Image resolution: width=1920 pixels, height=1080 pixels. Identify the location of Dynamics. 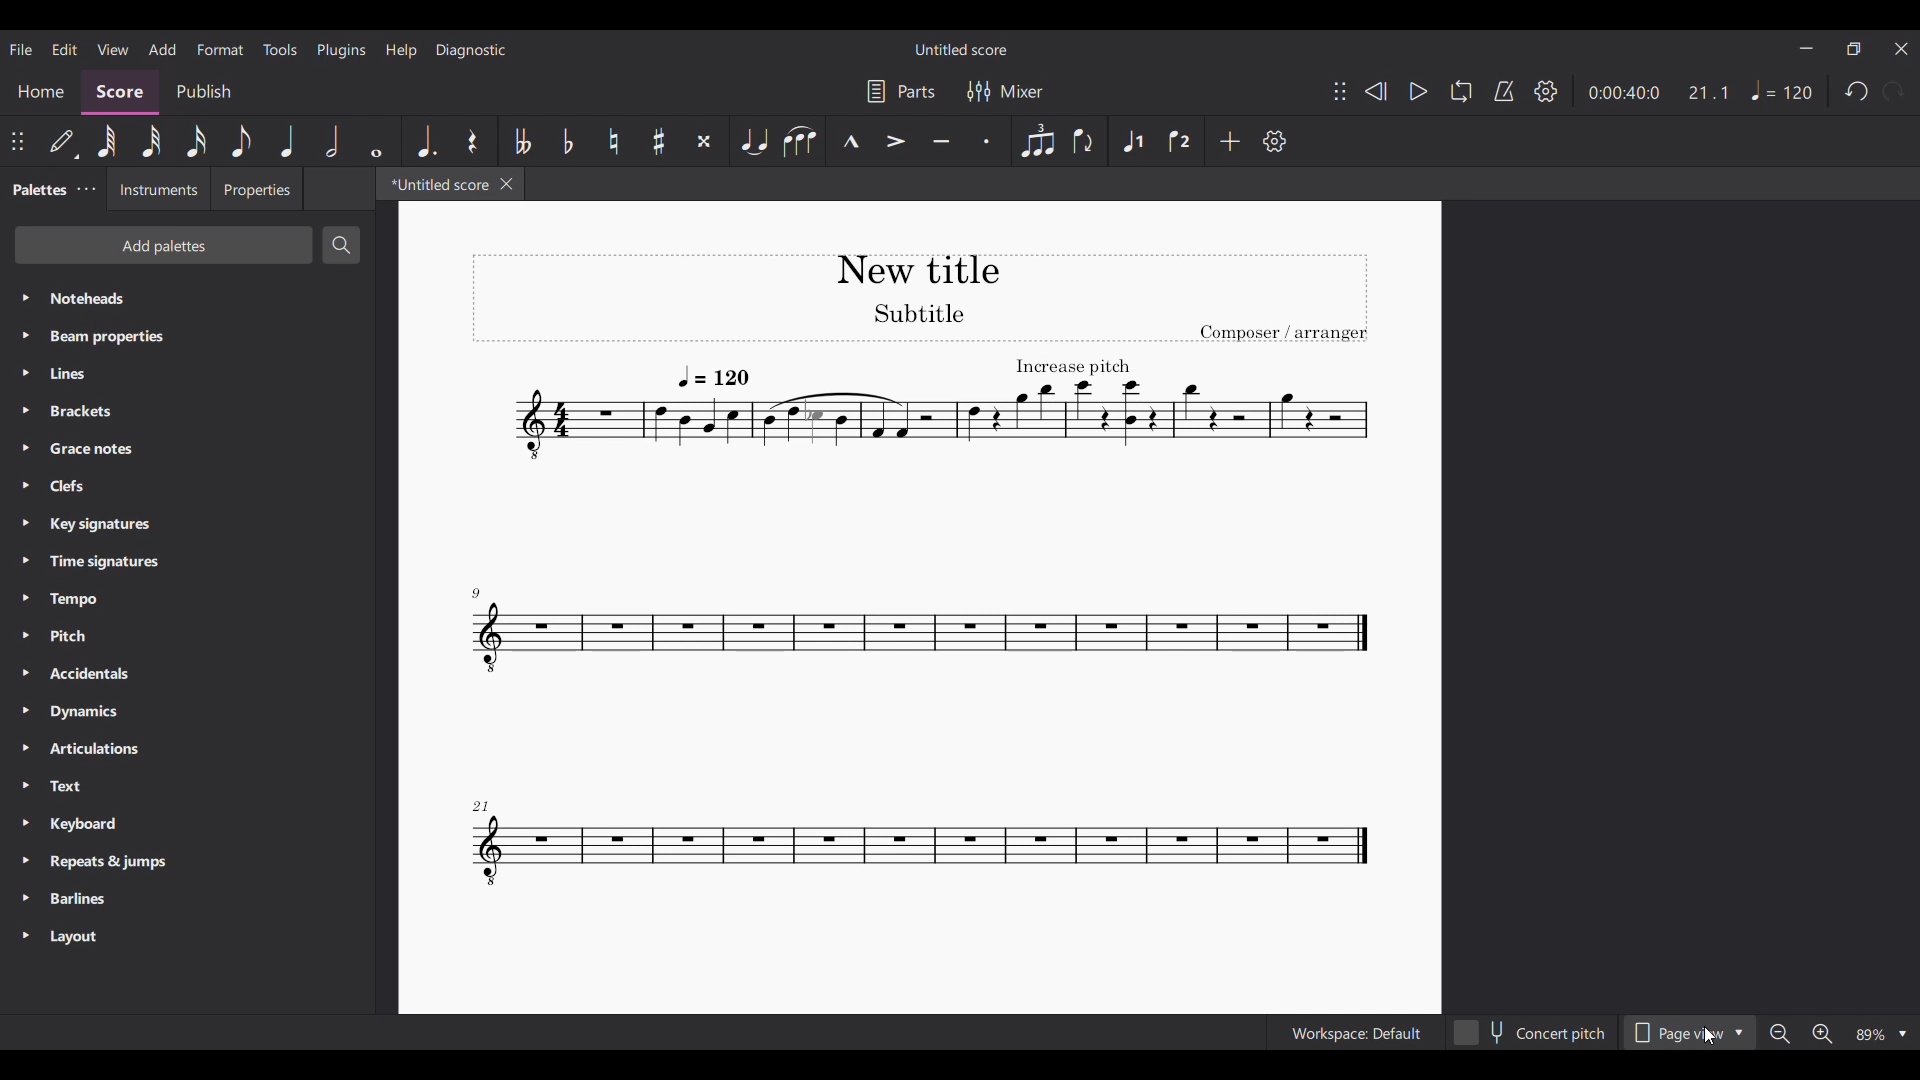
(186, 712).